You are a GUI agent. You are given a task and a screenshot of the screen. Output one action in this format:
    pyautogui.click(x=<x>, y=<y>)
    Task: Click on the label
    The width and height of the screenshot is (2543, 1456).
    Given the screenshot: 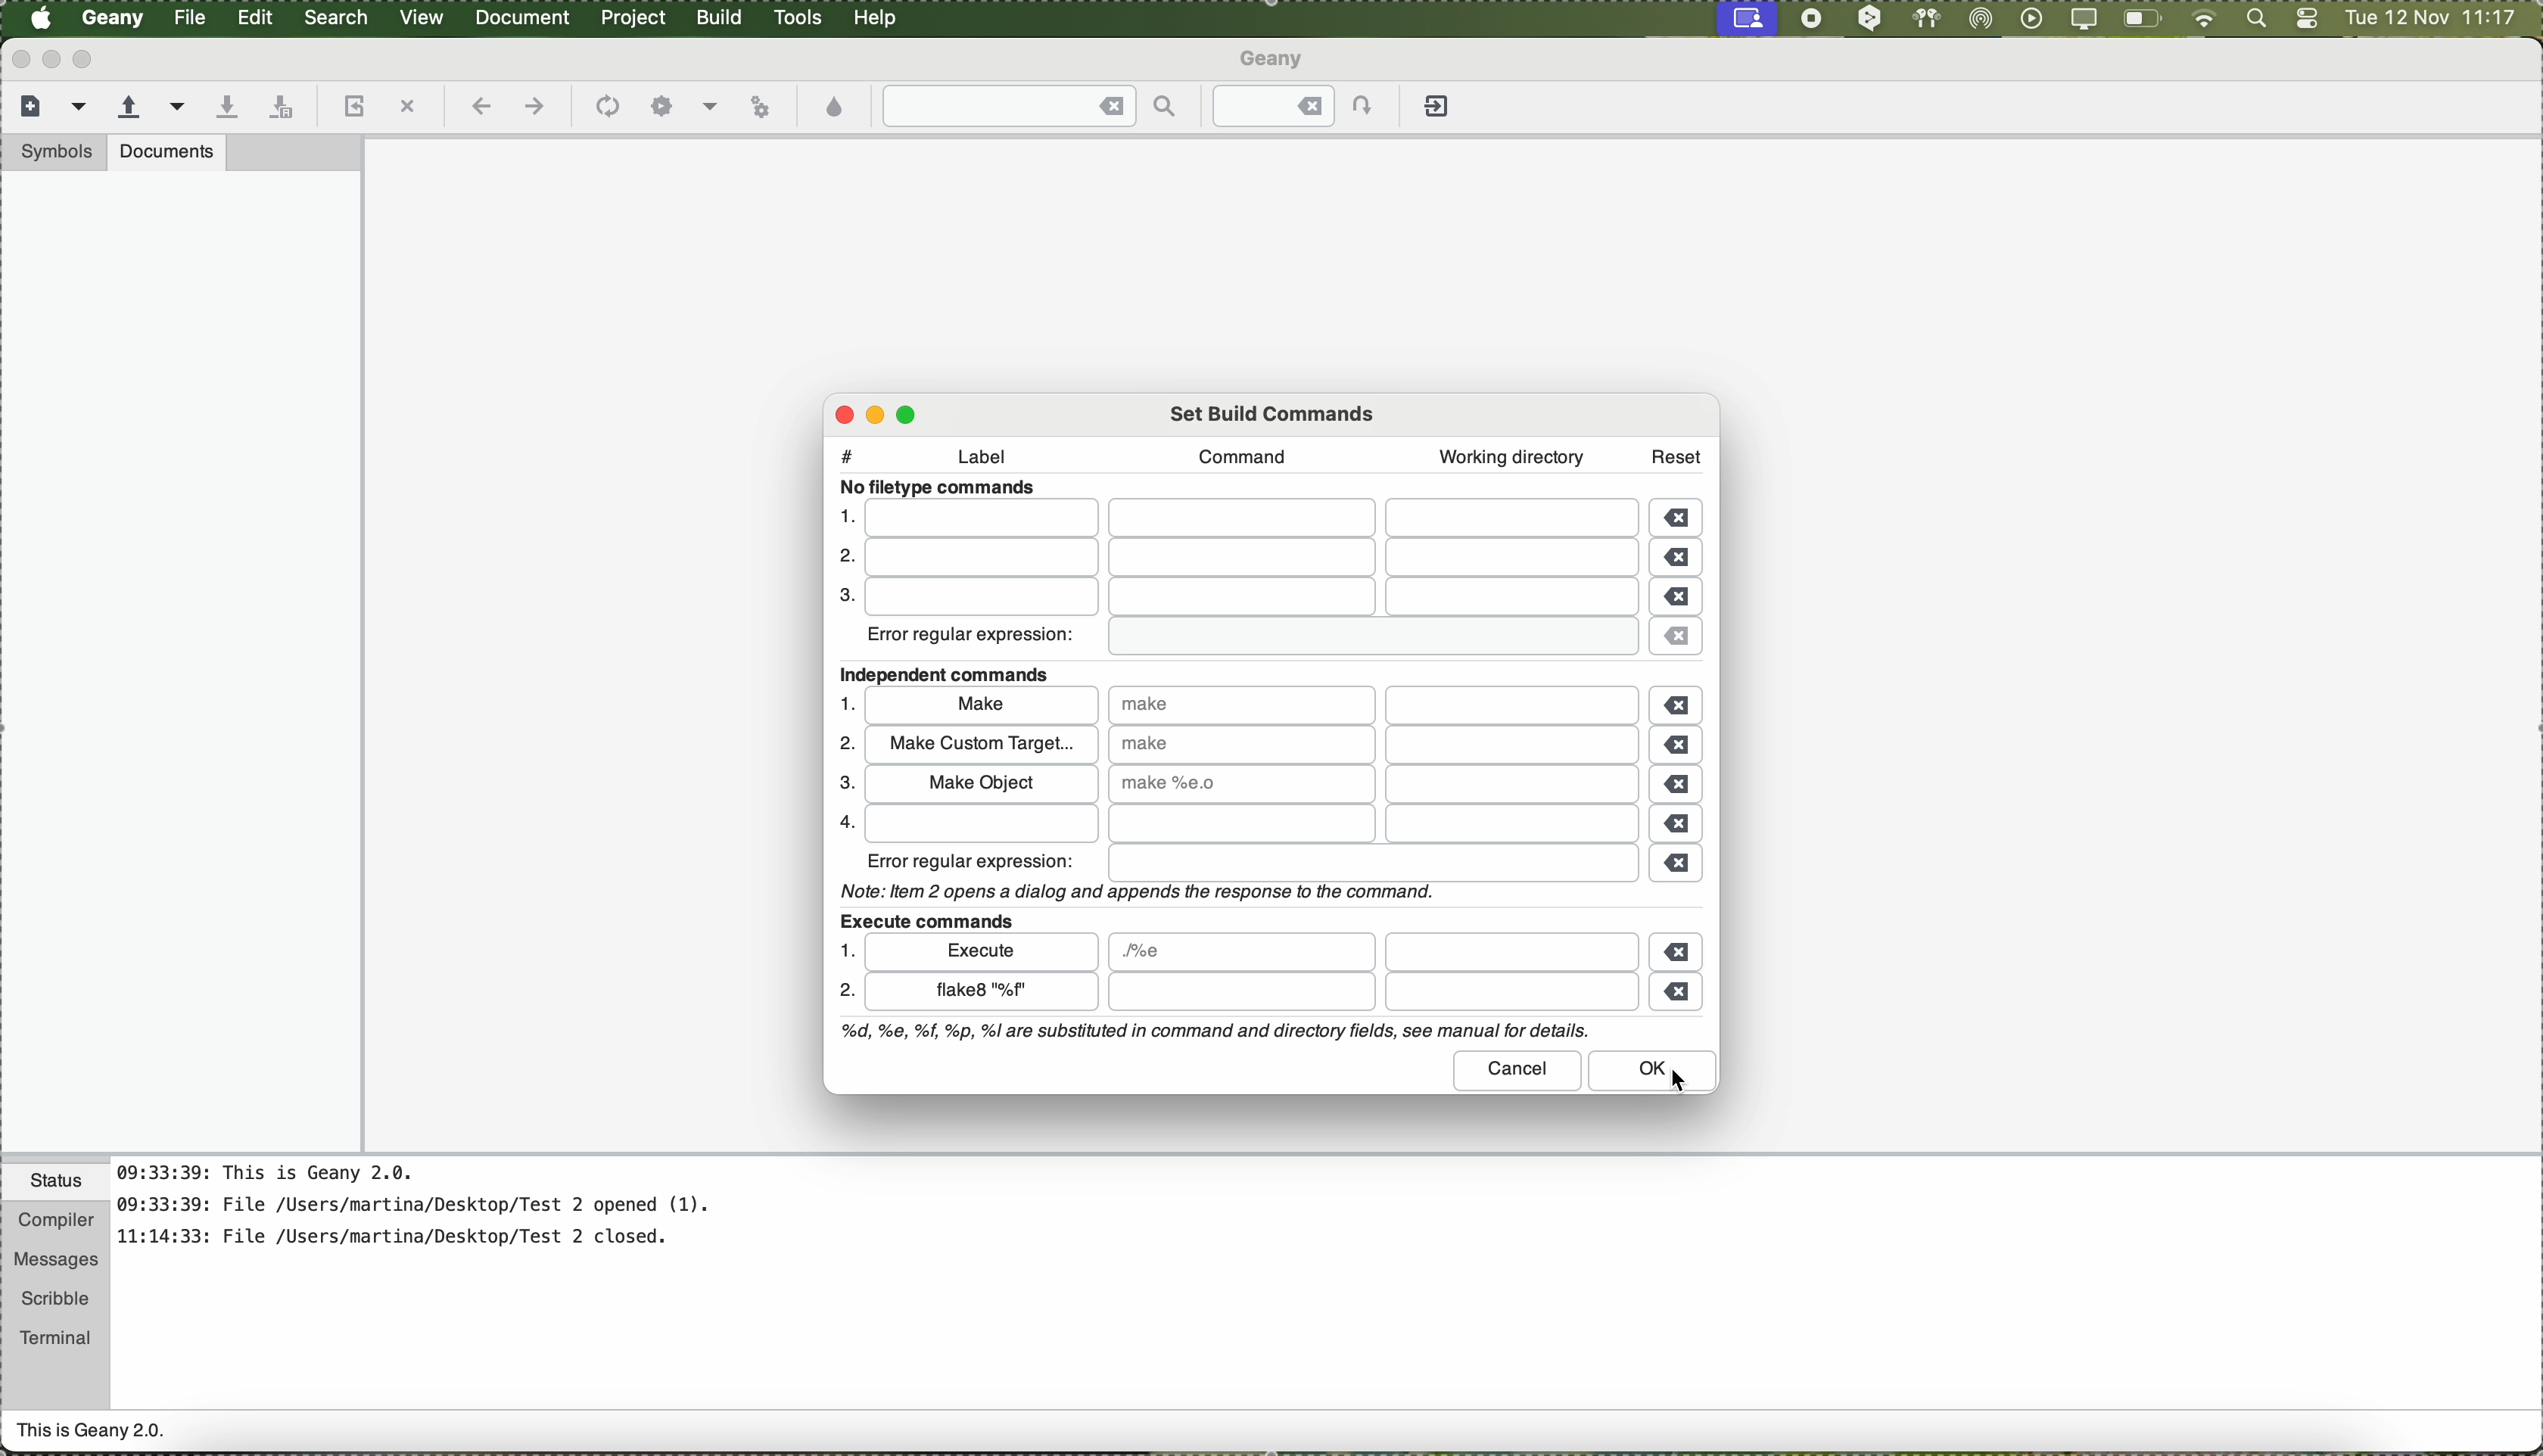 What is the action you would take?
    pyautogui.click(x=992, y=460)
    